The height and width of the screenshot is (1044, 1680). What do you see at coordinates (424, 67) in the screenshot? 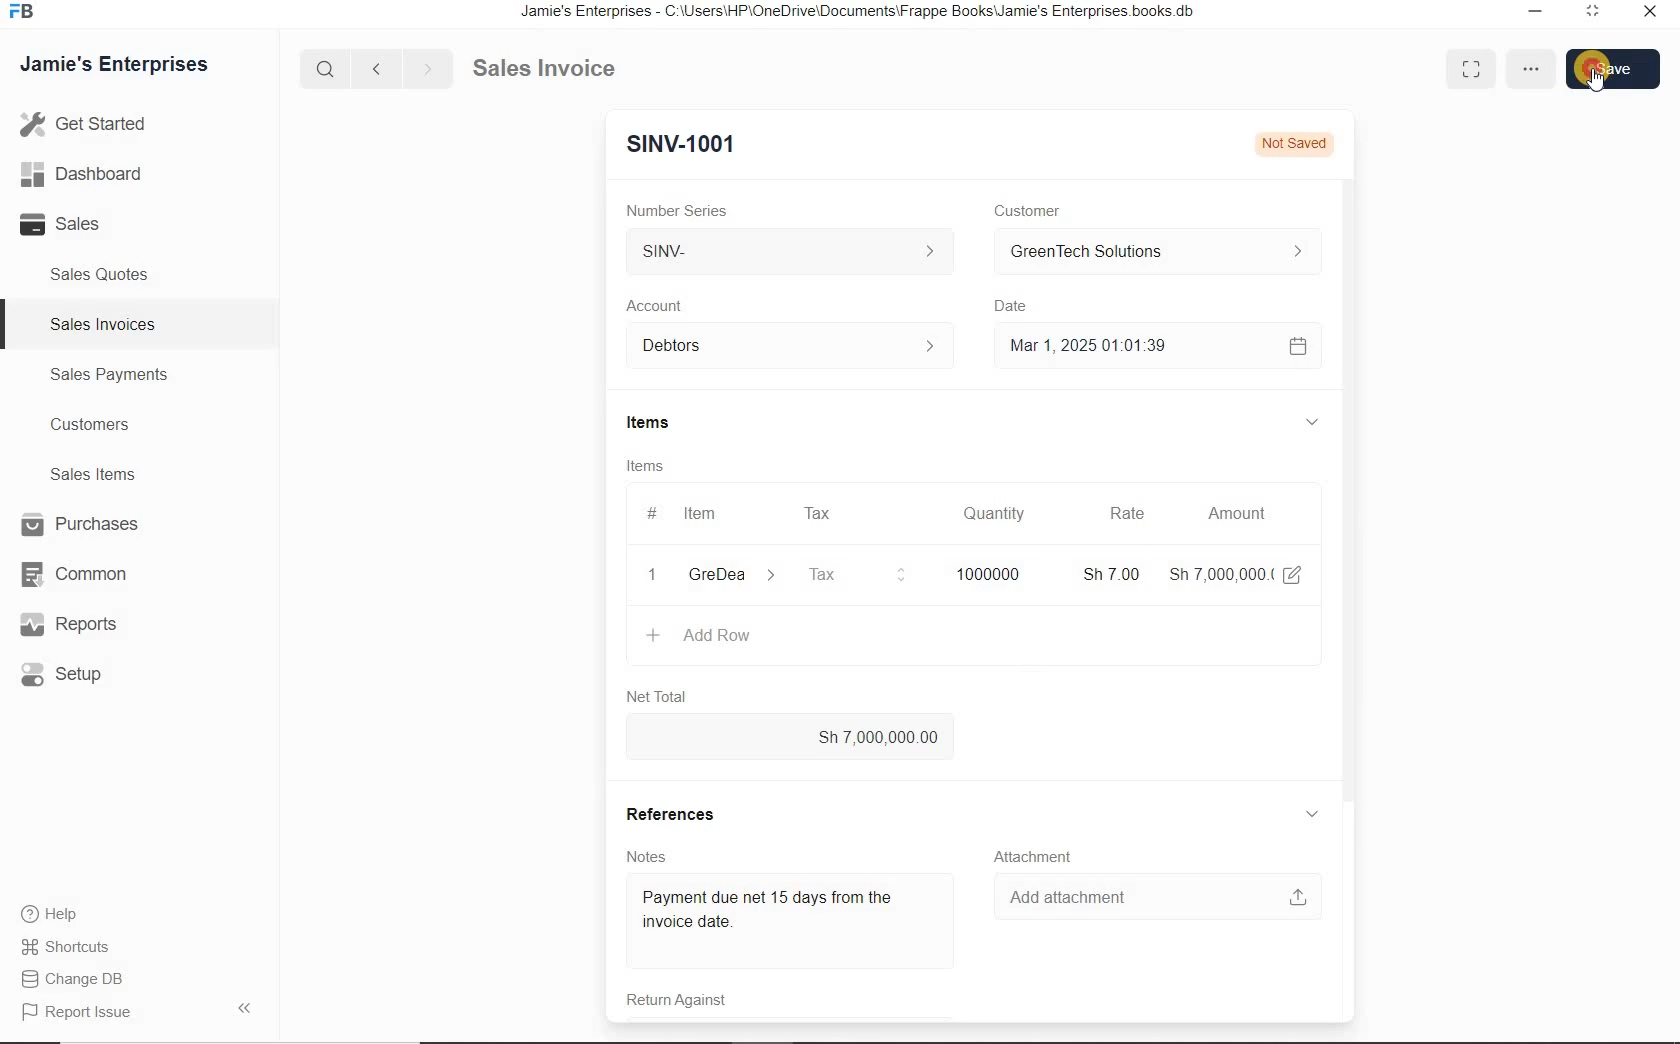
I see `next page` at bounding box center [424, 67].